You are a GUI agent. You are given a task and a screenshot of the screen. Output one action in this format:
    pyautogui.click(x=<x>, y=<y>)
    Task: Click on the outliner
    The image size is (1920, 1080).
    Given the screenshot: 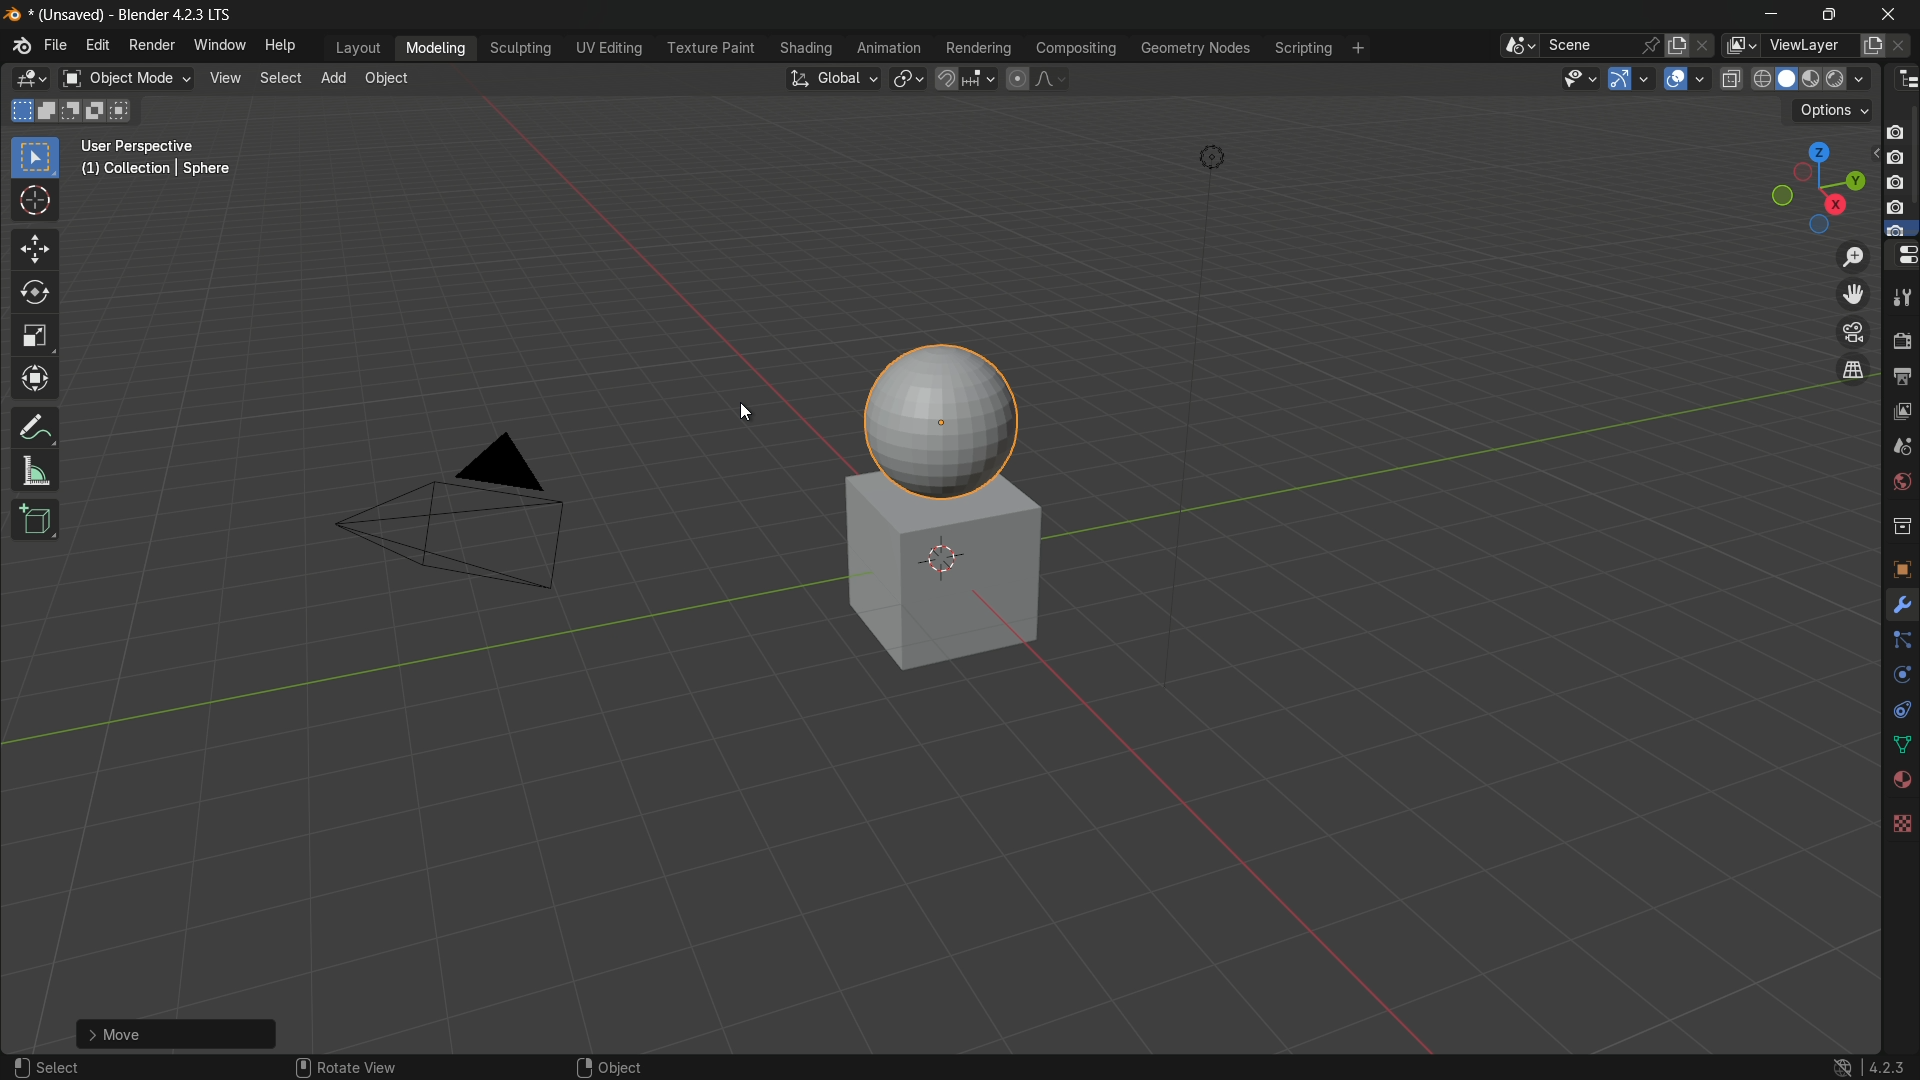 What is the action you would take?
    pyautogui.click(x=1900, y=81)
    